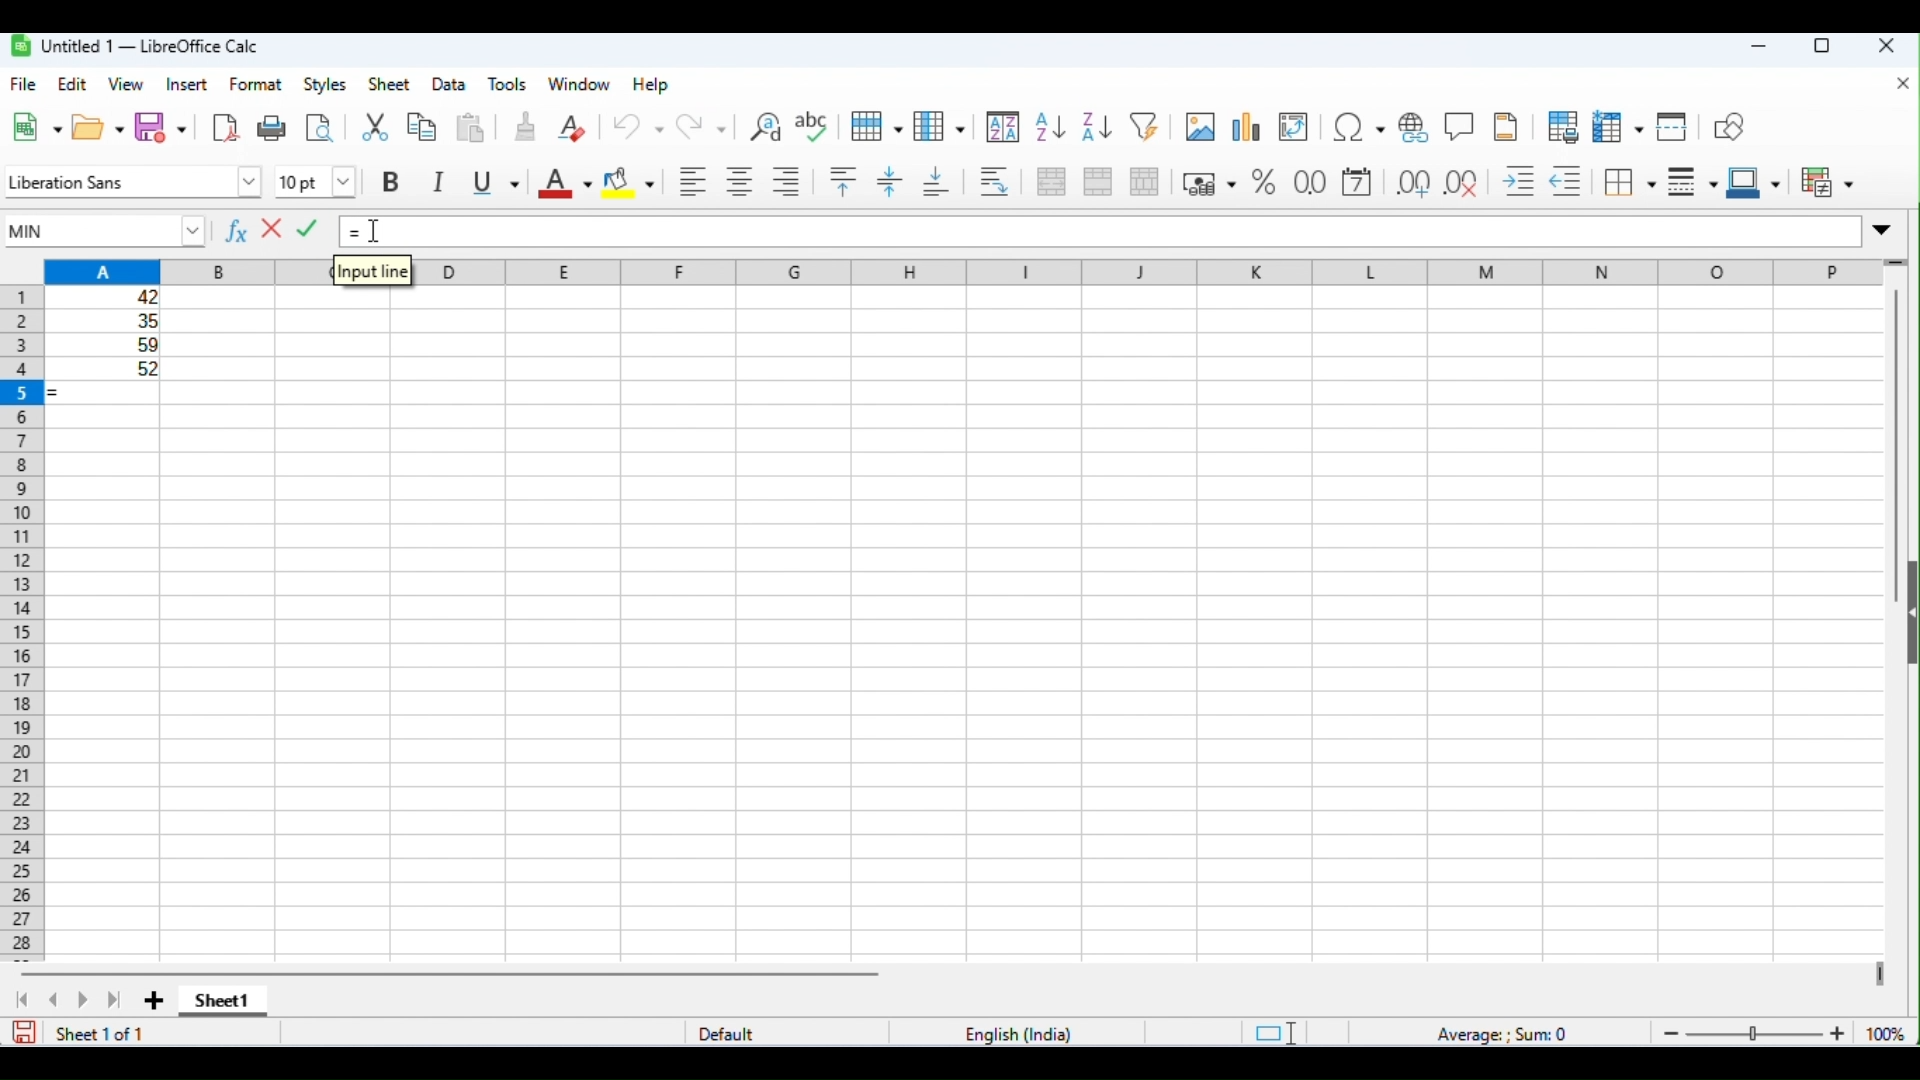 Image resolution: width=1920 pixels, height=1080 pixels. I want to click on align right, so click(786, 179).